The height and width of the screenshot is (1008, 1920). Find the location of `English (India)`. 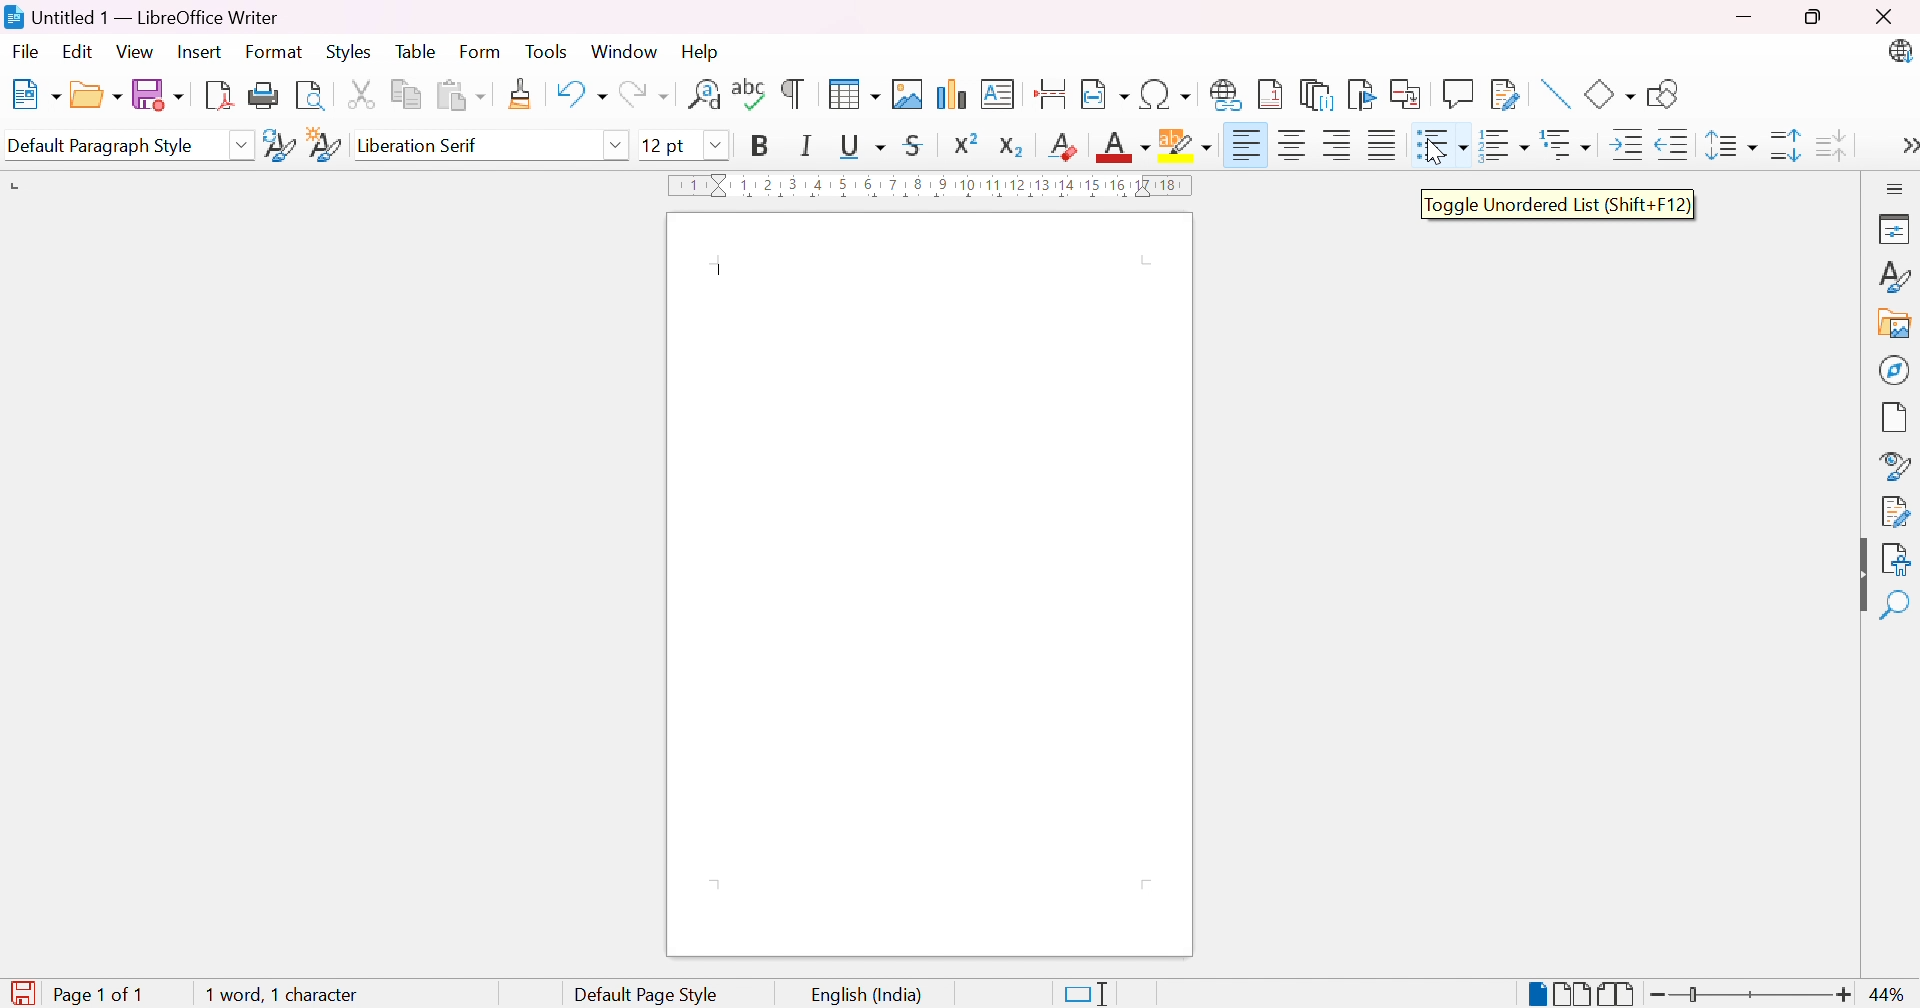

English (India) is located at coordinates (869, 996).